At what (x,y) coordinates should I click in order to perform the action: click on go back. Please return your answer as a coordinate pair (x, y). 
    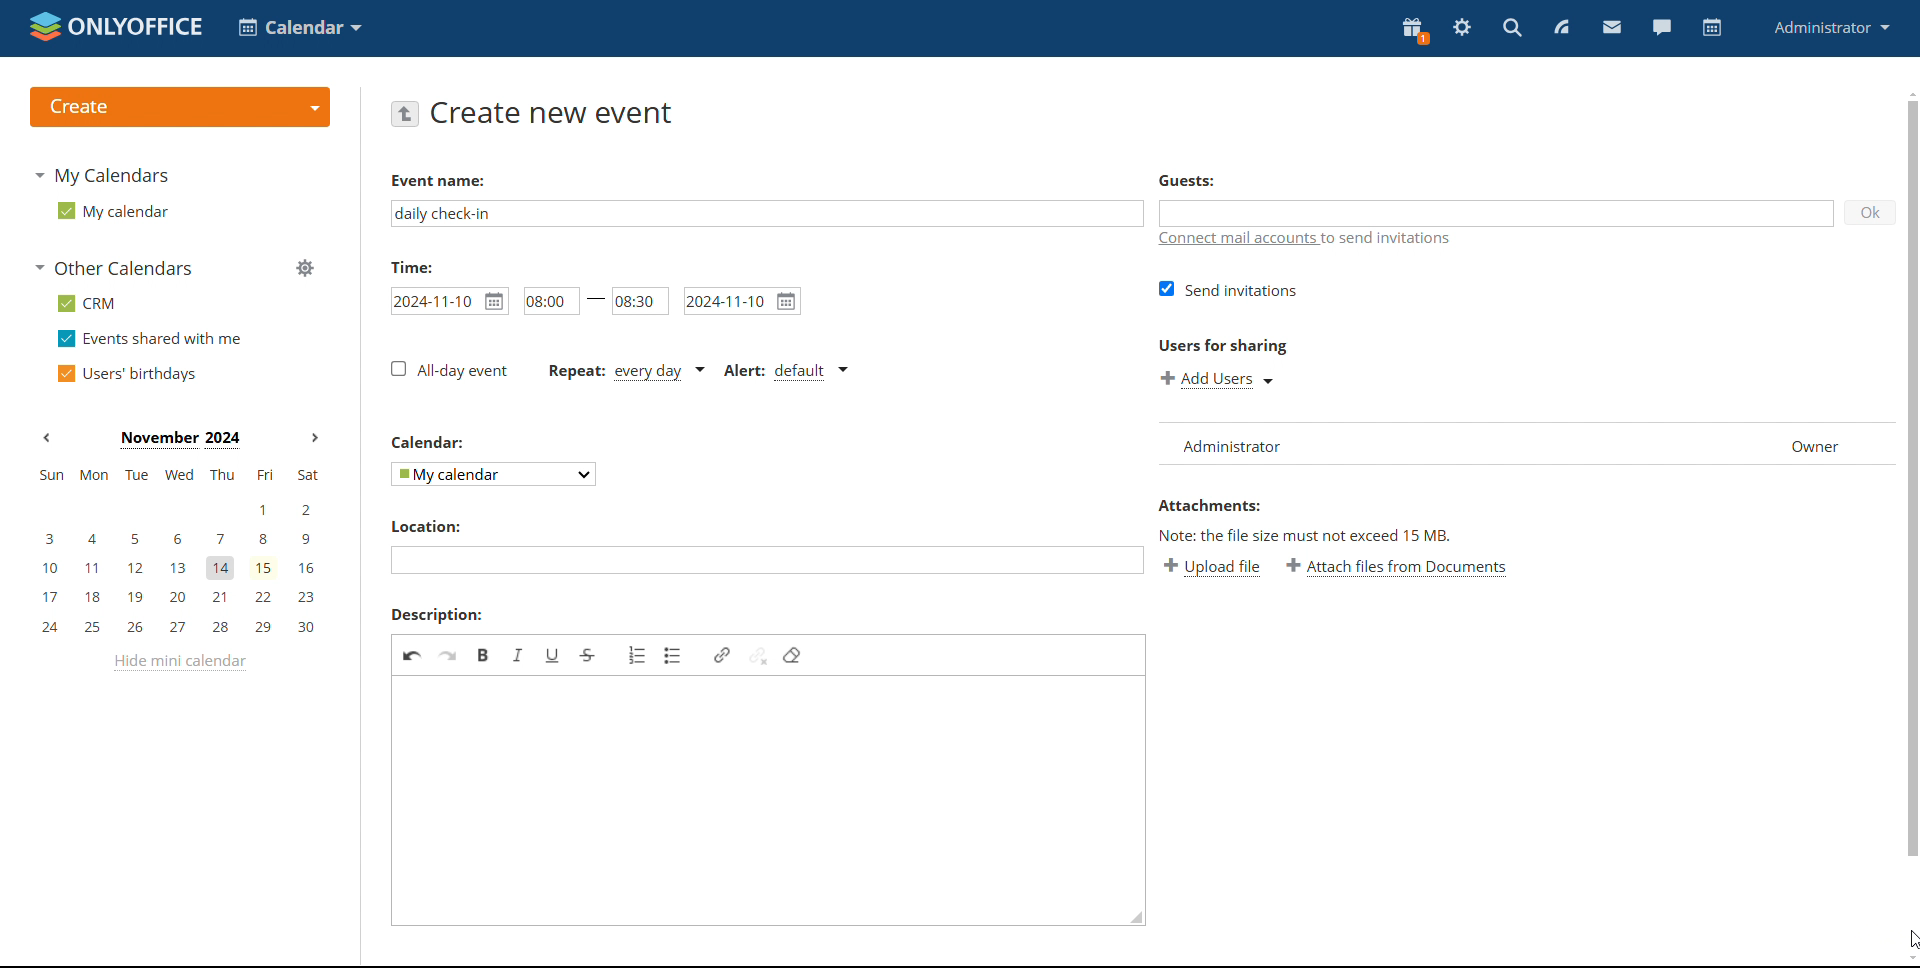
    Looking at the image, I should click on (405, 113).